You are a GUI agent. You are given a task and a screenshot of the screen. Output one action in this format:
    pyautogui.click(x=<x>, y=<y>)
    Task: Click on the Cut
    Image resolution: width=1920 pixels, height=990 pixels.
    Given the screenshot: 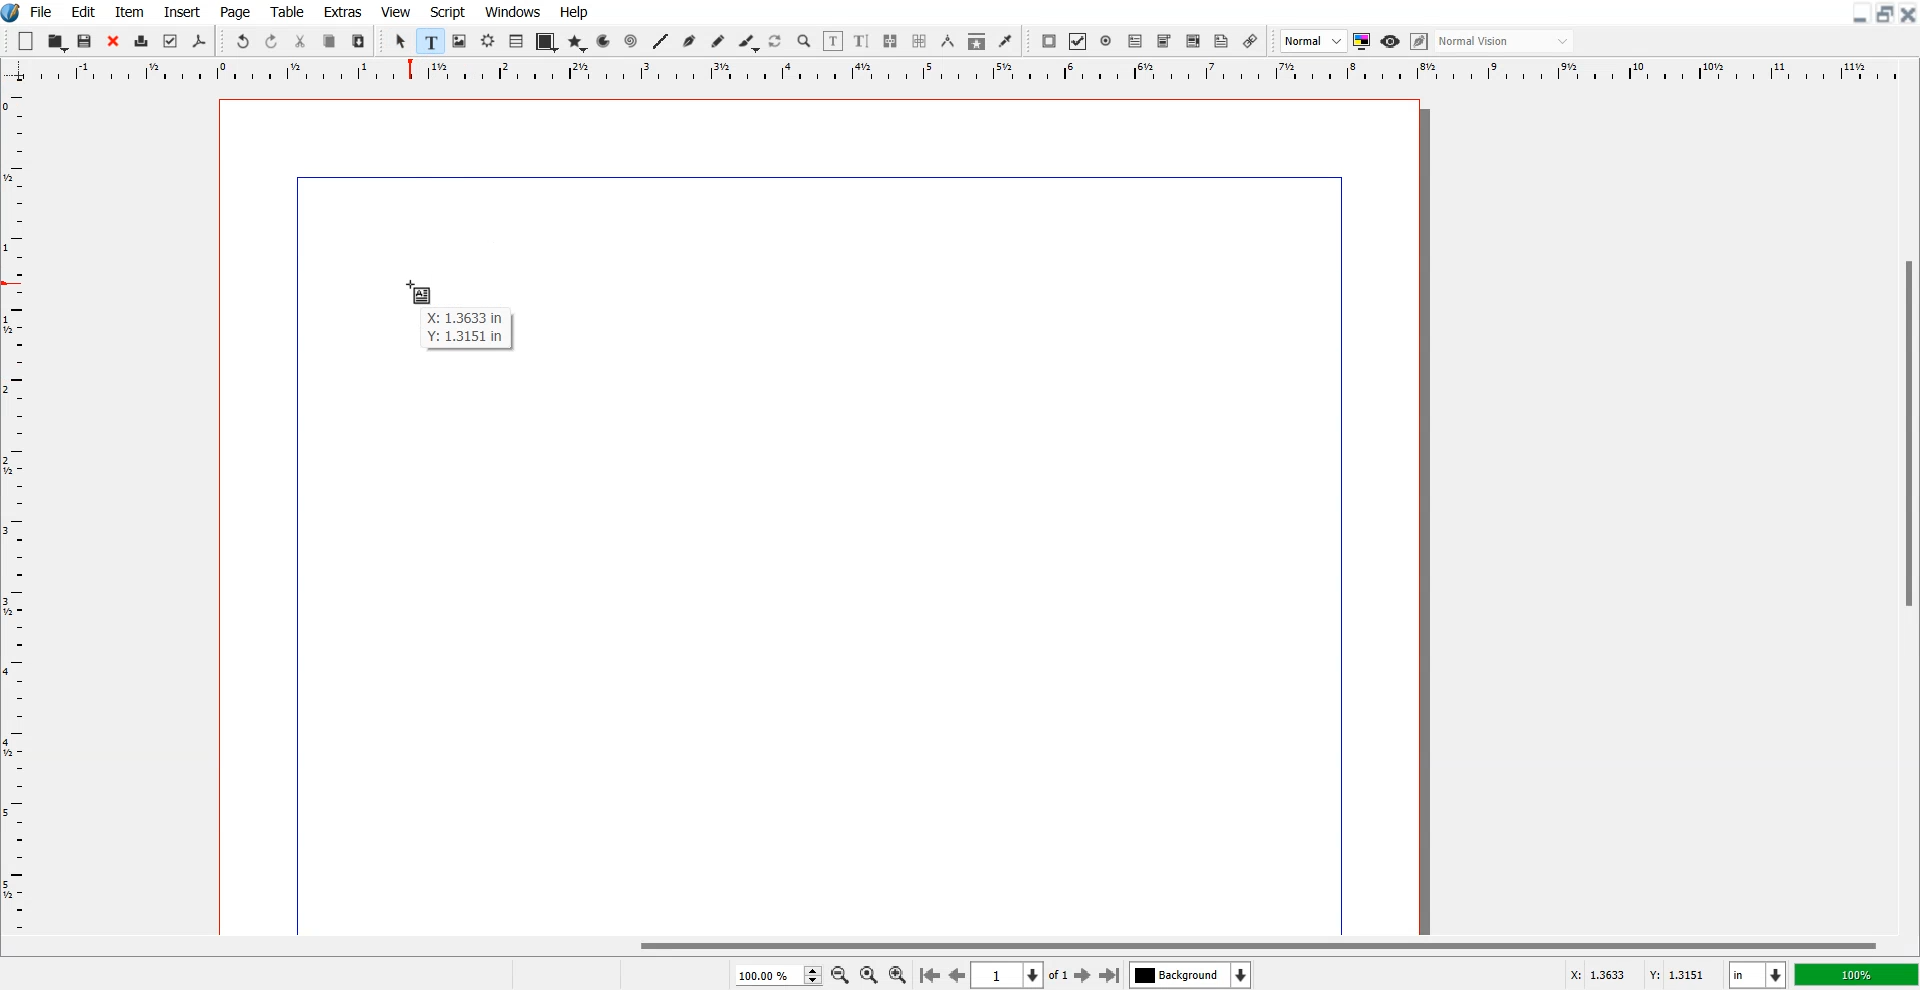 What is the action you would take?
    pyautogui.click(x=300, y=41)
    